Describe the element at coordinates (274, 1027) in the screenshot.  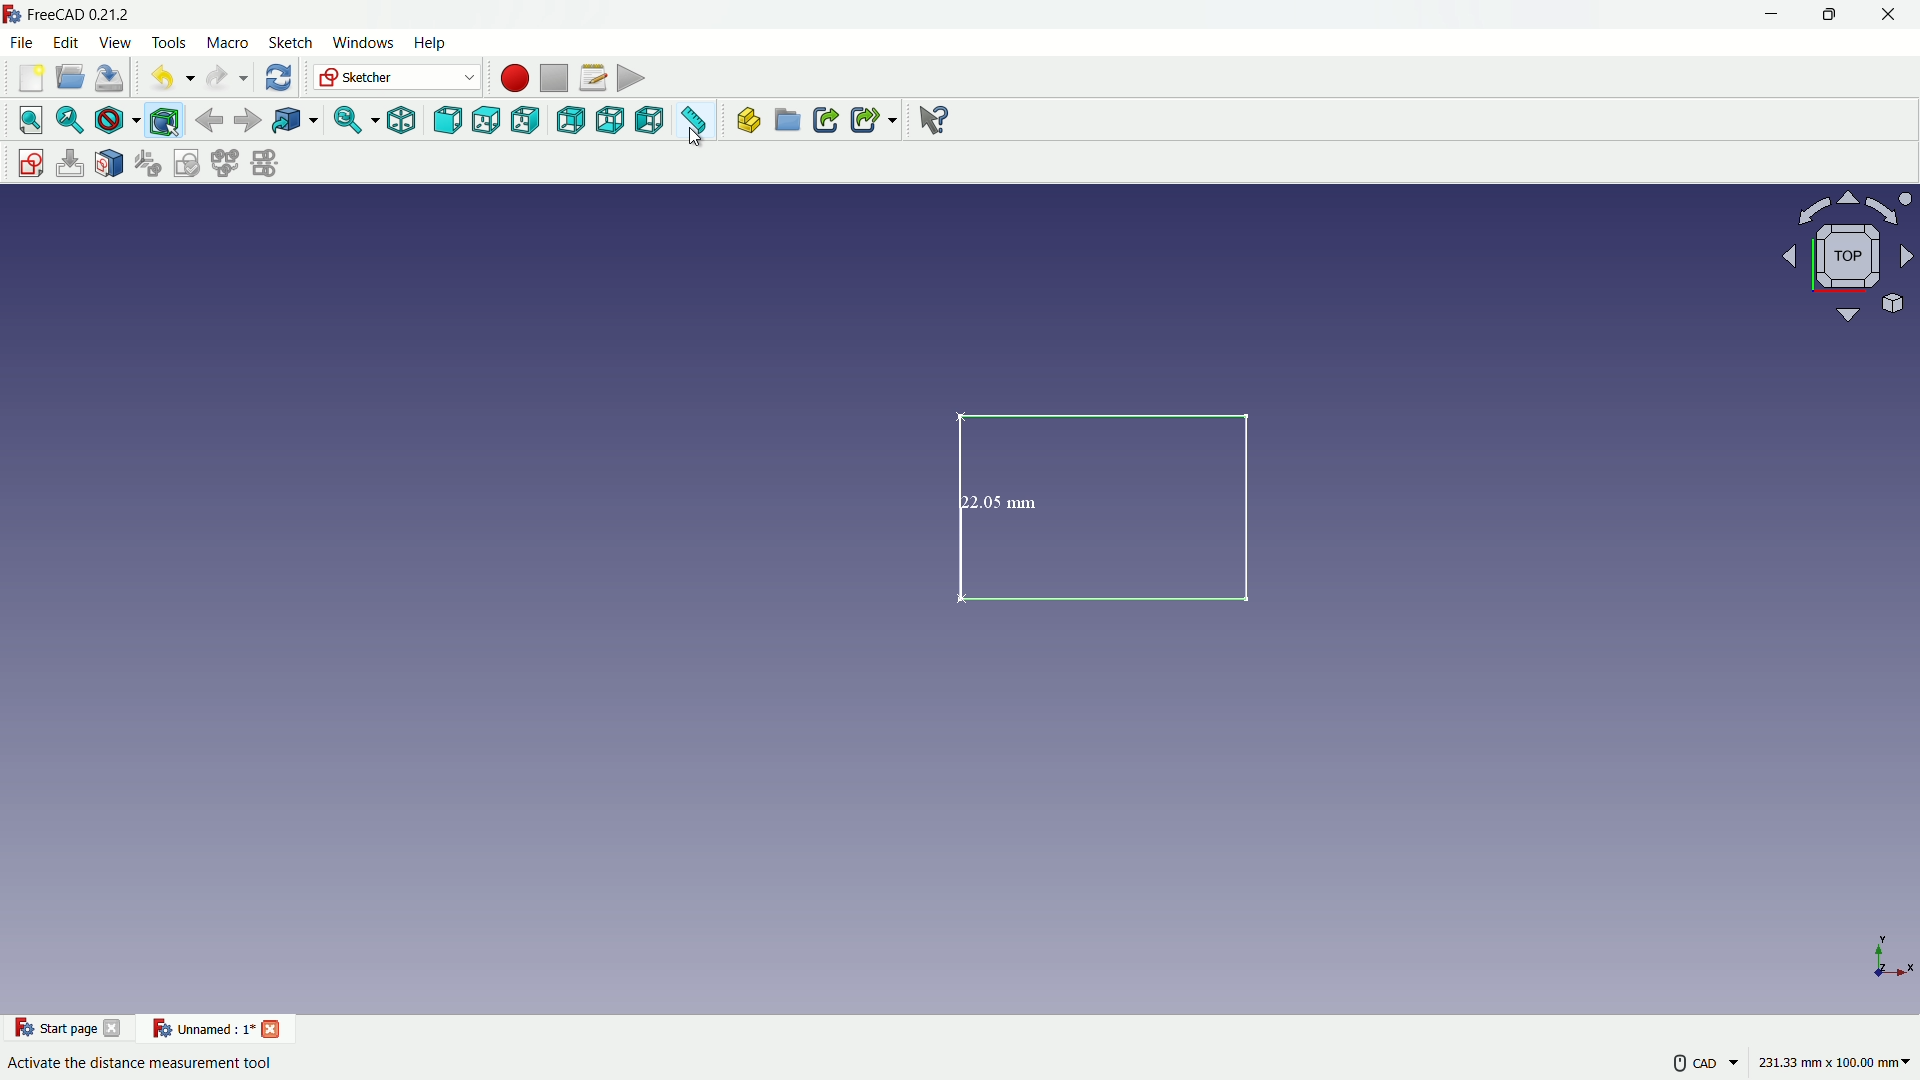
I see `close project` at that location.